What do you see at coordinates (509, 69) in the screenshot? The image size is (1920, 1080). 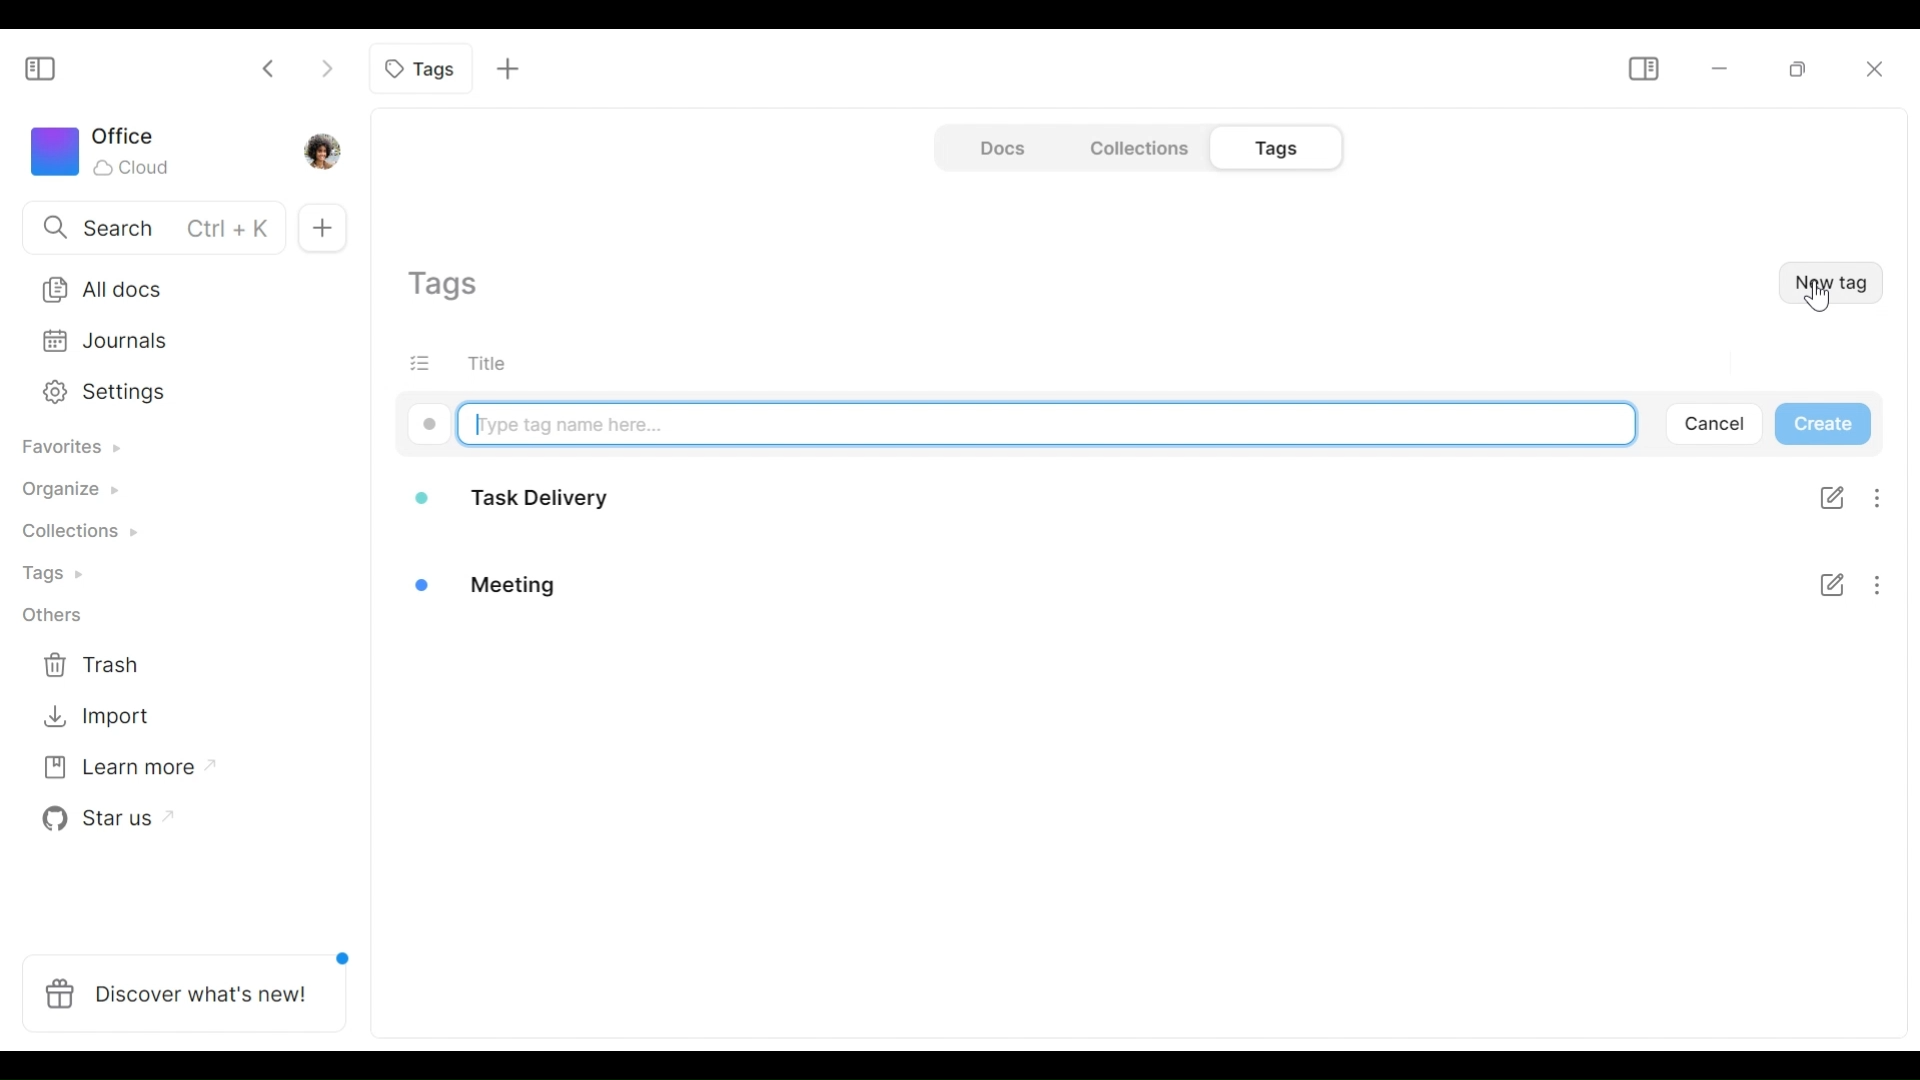 I see `Add new` at bounding box center [509, 69].